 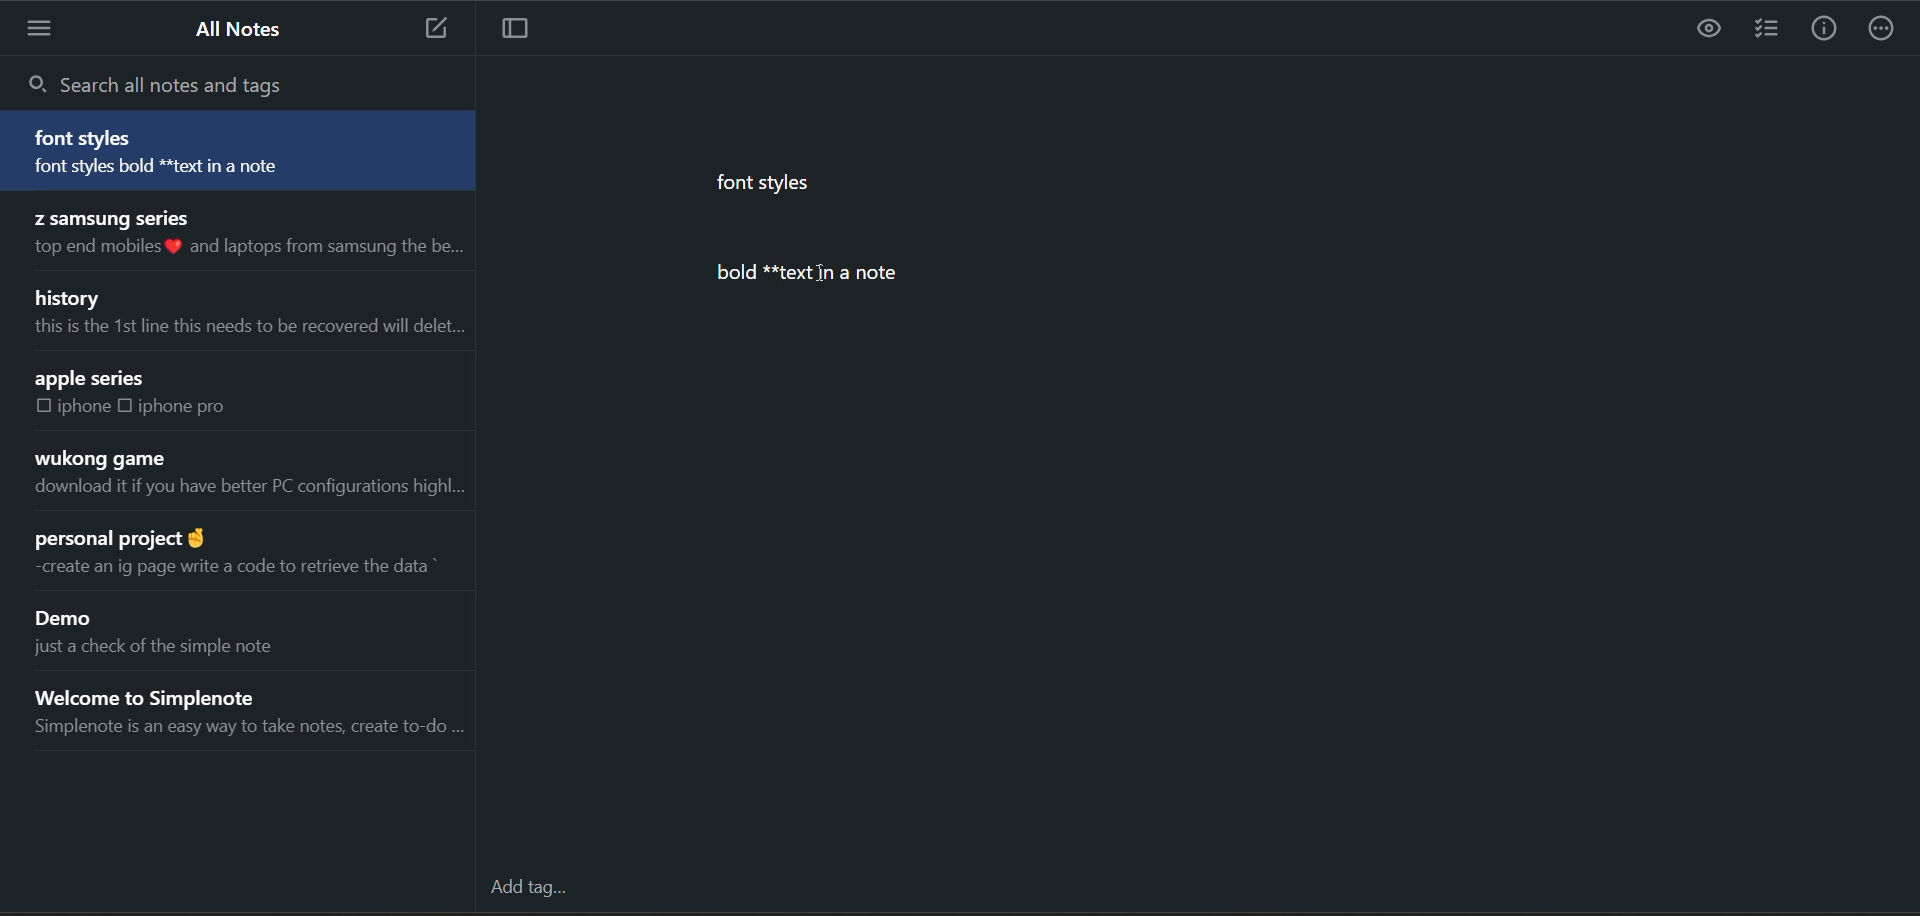 I want to click on info, so click(x=1823, y=31).